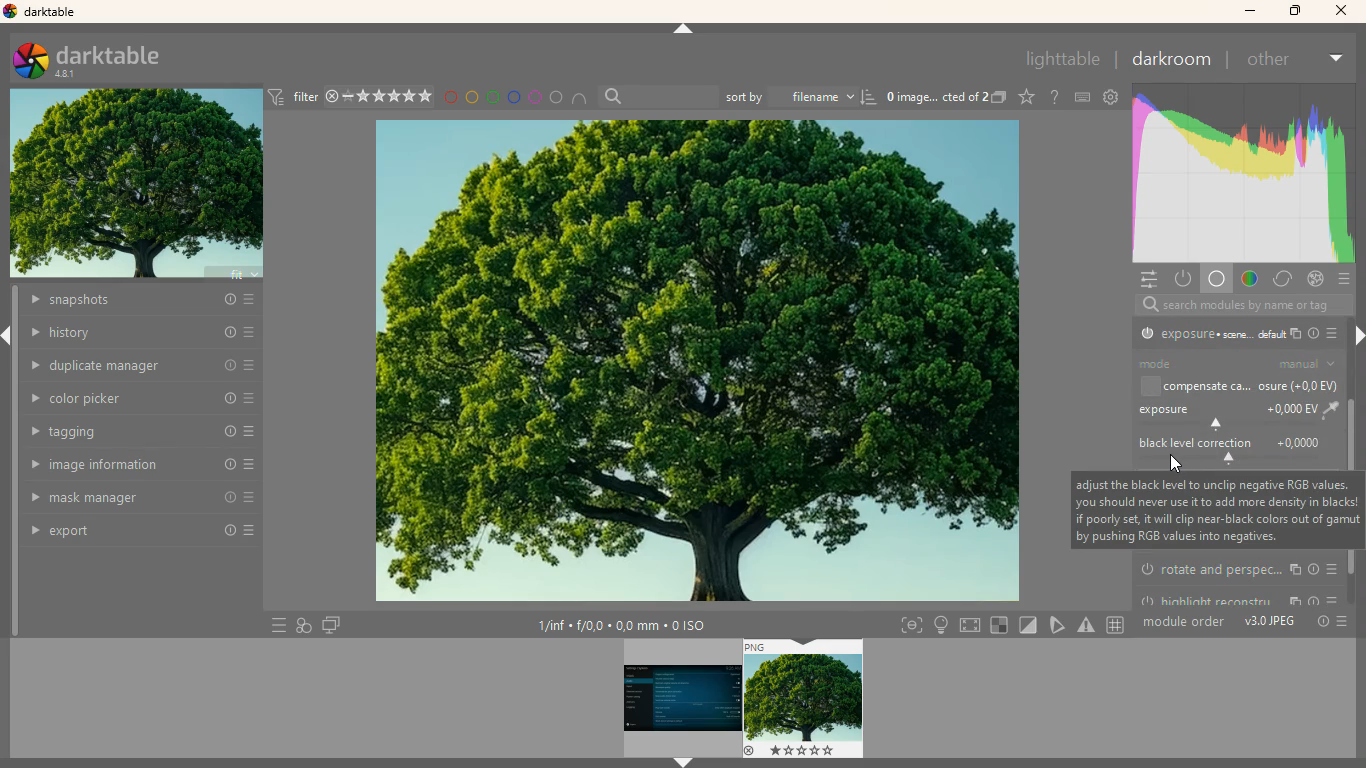 This screenshot has width=1366, height=768. Describe the element at coordinates (1319, 625) in the screenshot. I see `` at that location.